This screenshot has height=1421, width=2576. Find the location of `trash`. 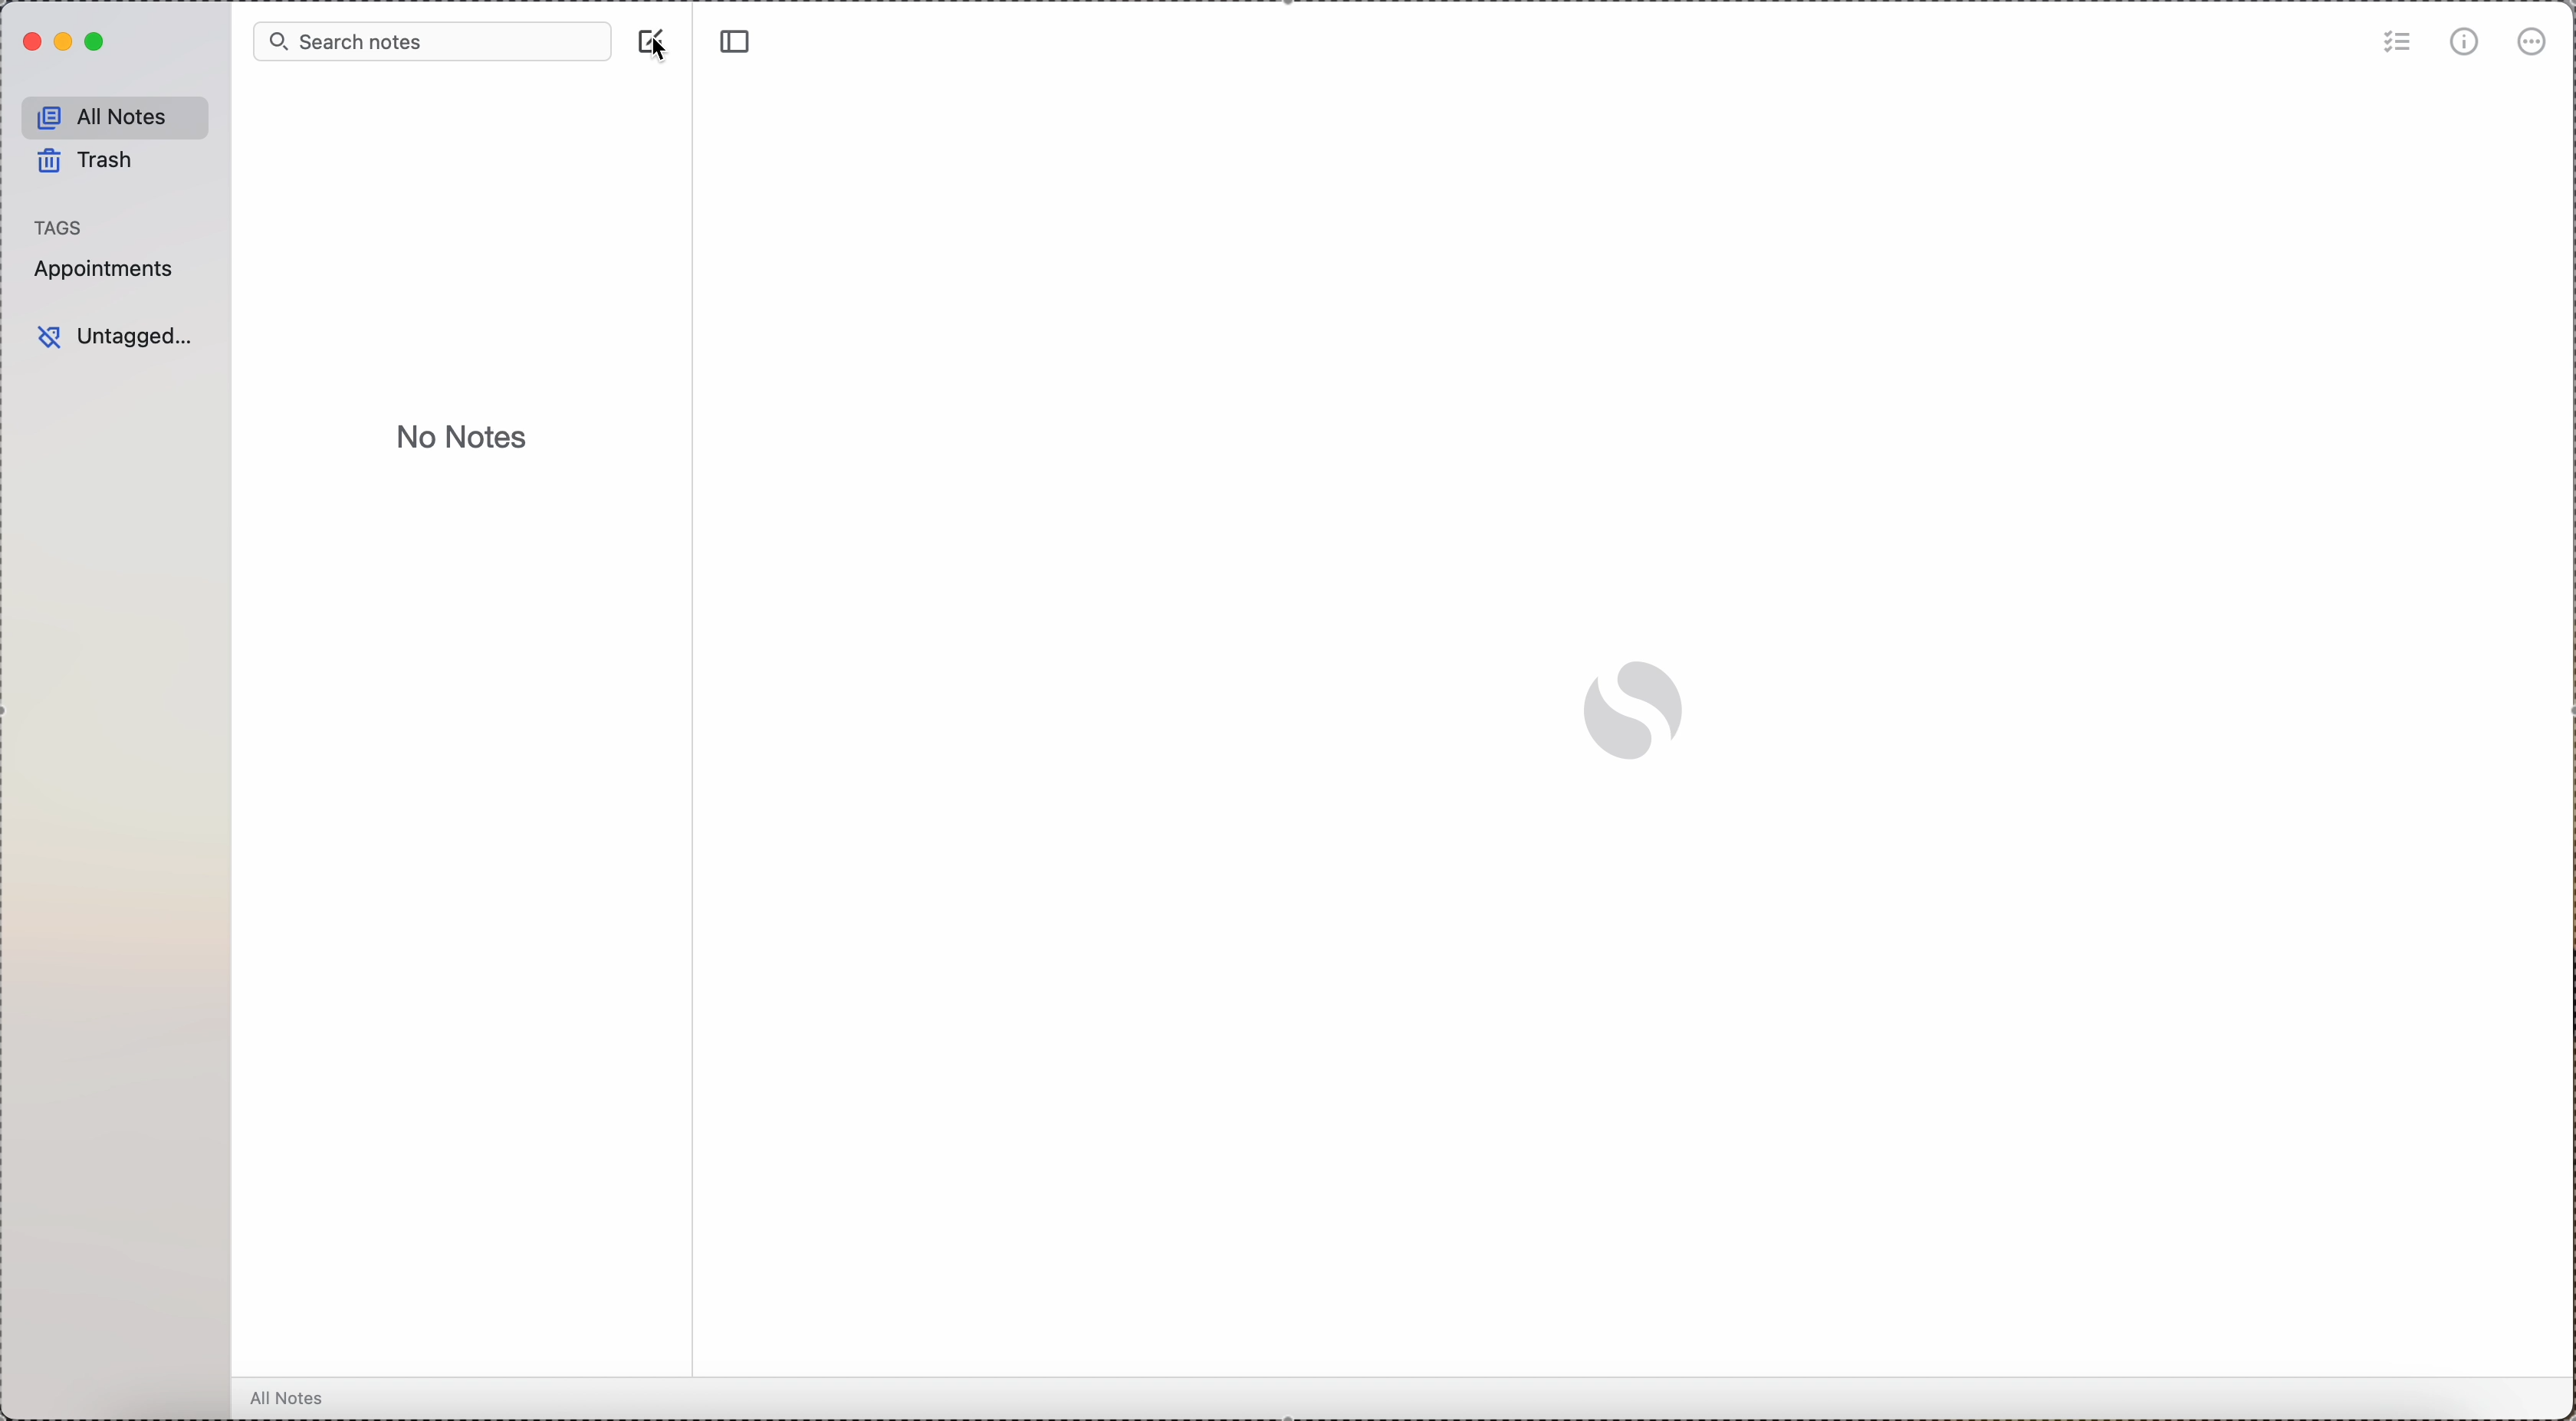

trash is located at coordinates (90, 165).